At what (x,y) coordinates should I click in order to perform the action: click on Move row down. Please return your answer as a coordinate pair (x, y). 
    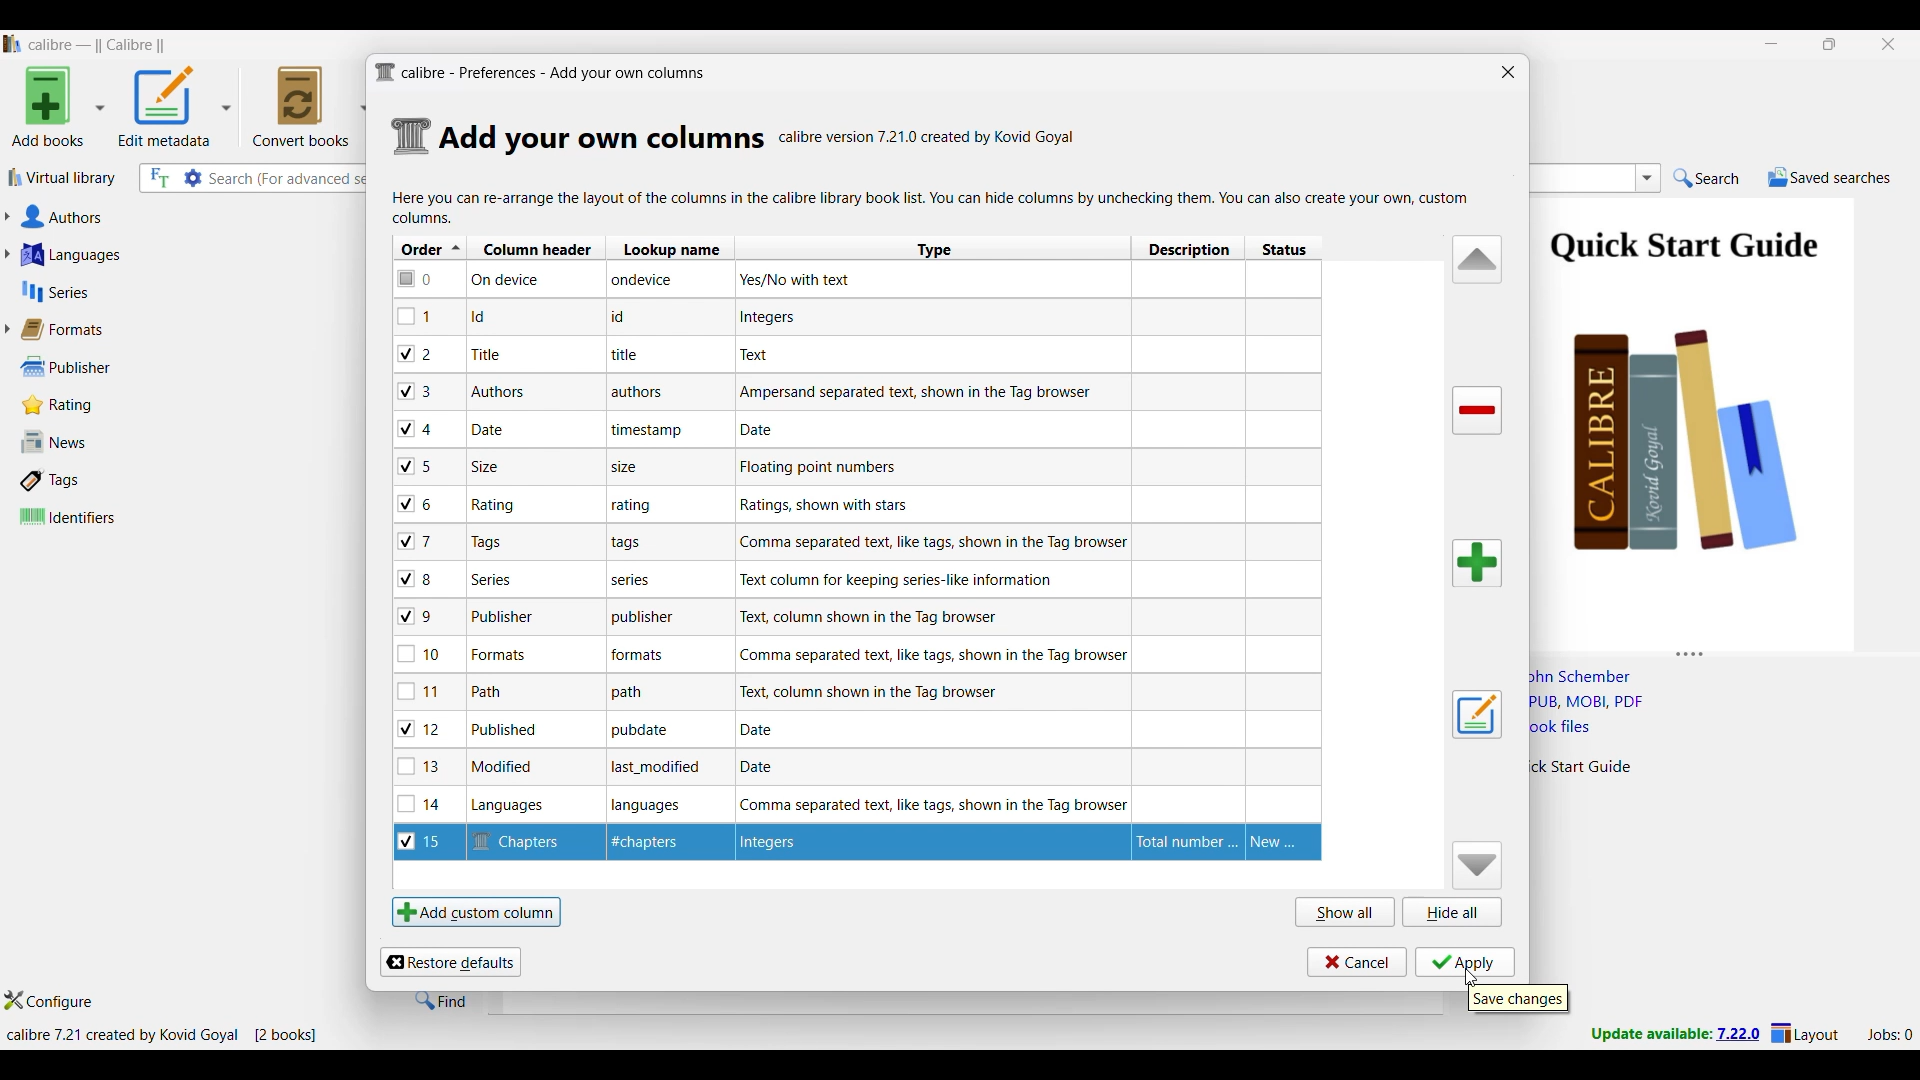
    Looking at the image, I should click on (1478, 865).